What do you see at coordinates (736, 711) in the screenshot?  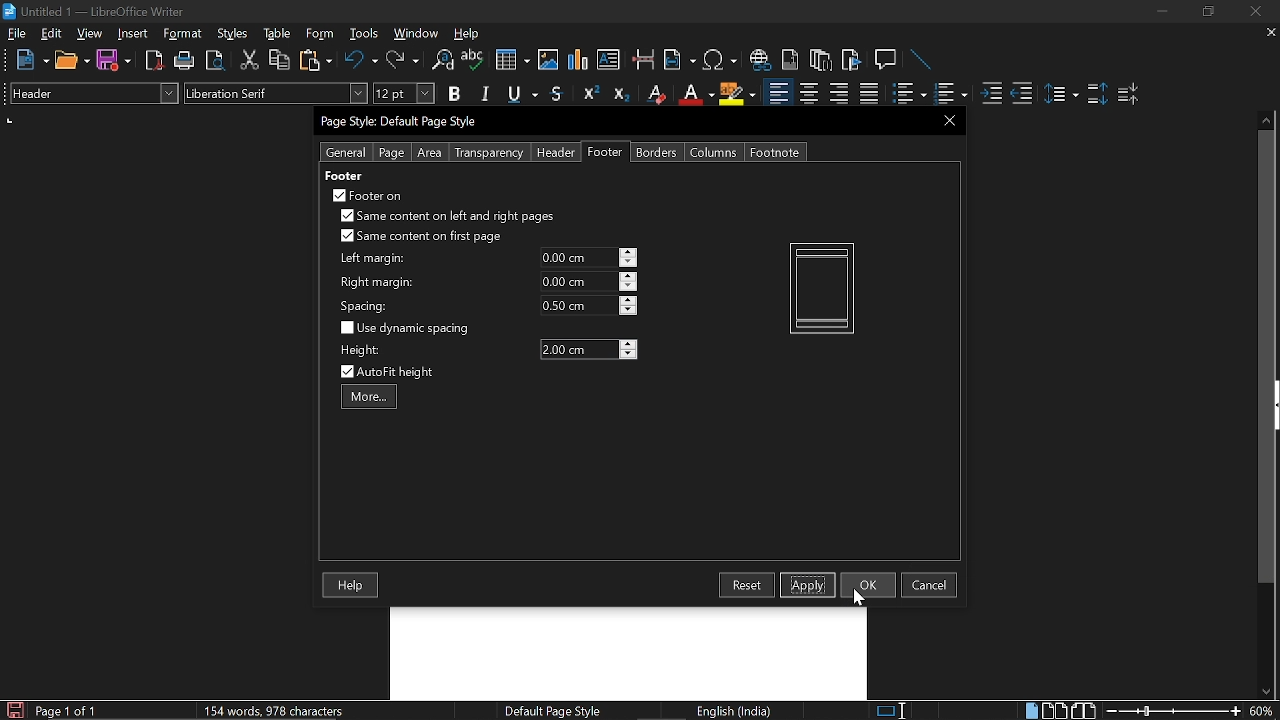 I see ` language` at bounding box center [736, 711].